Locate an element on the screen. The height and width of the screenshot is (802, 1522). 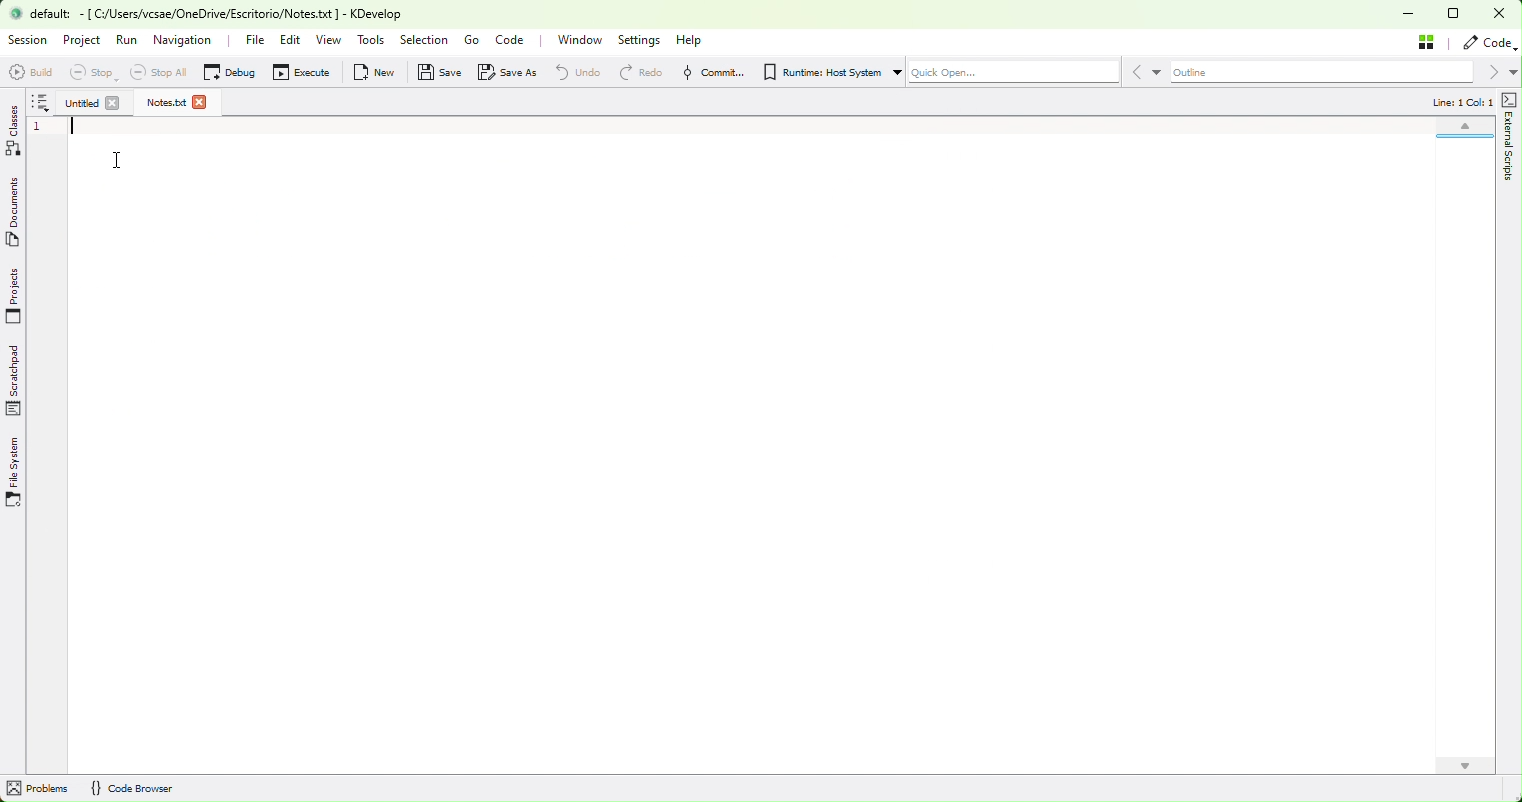
Window is located at coordinates (585, 40).